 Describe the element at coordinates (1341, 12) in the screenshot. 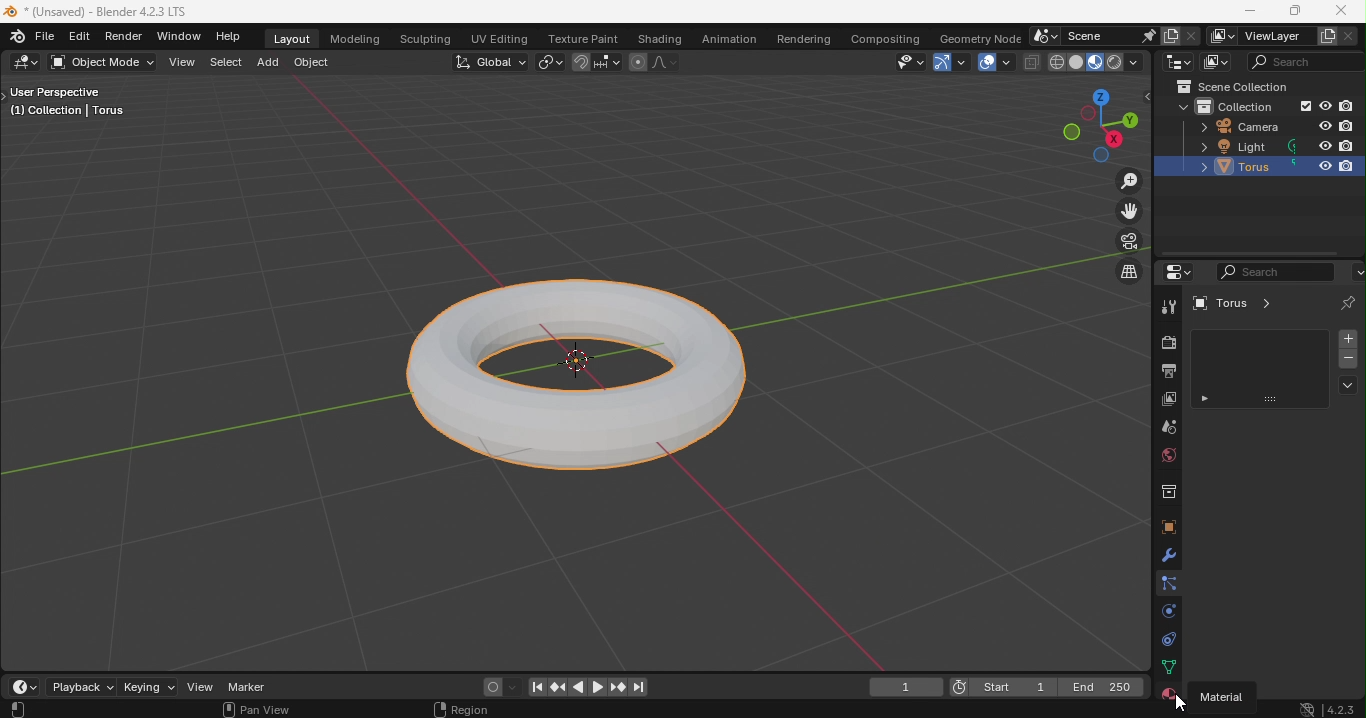

I see `Close` at that location.